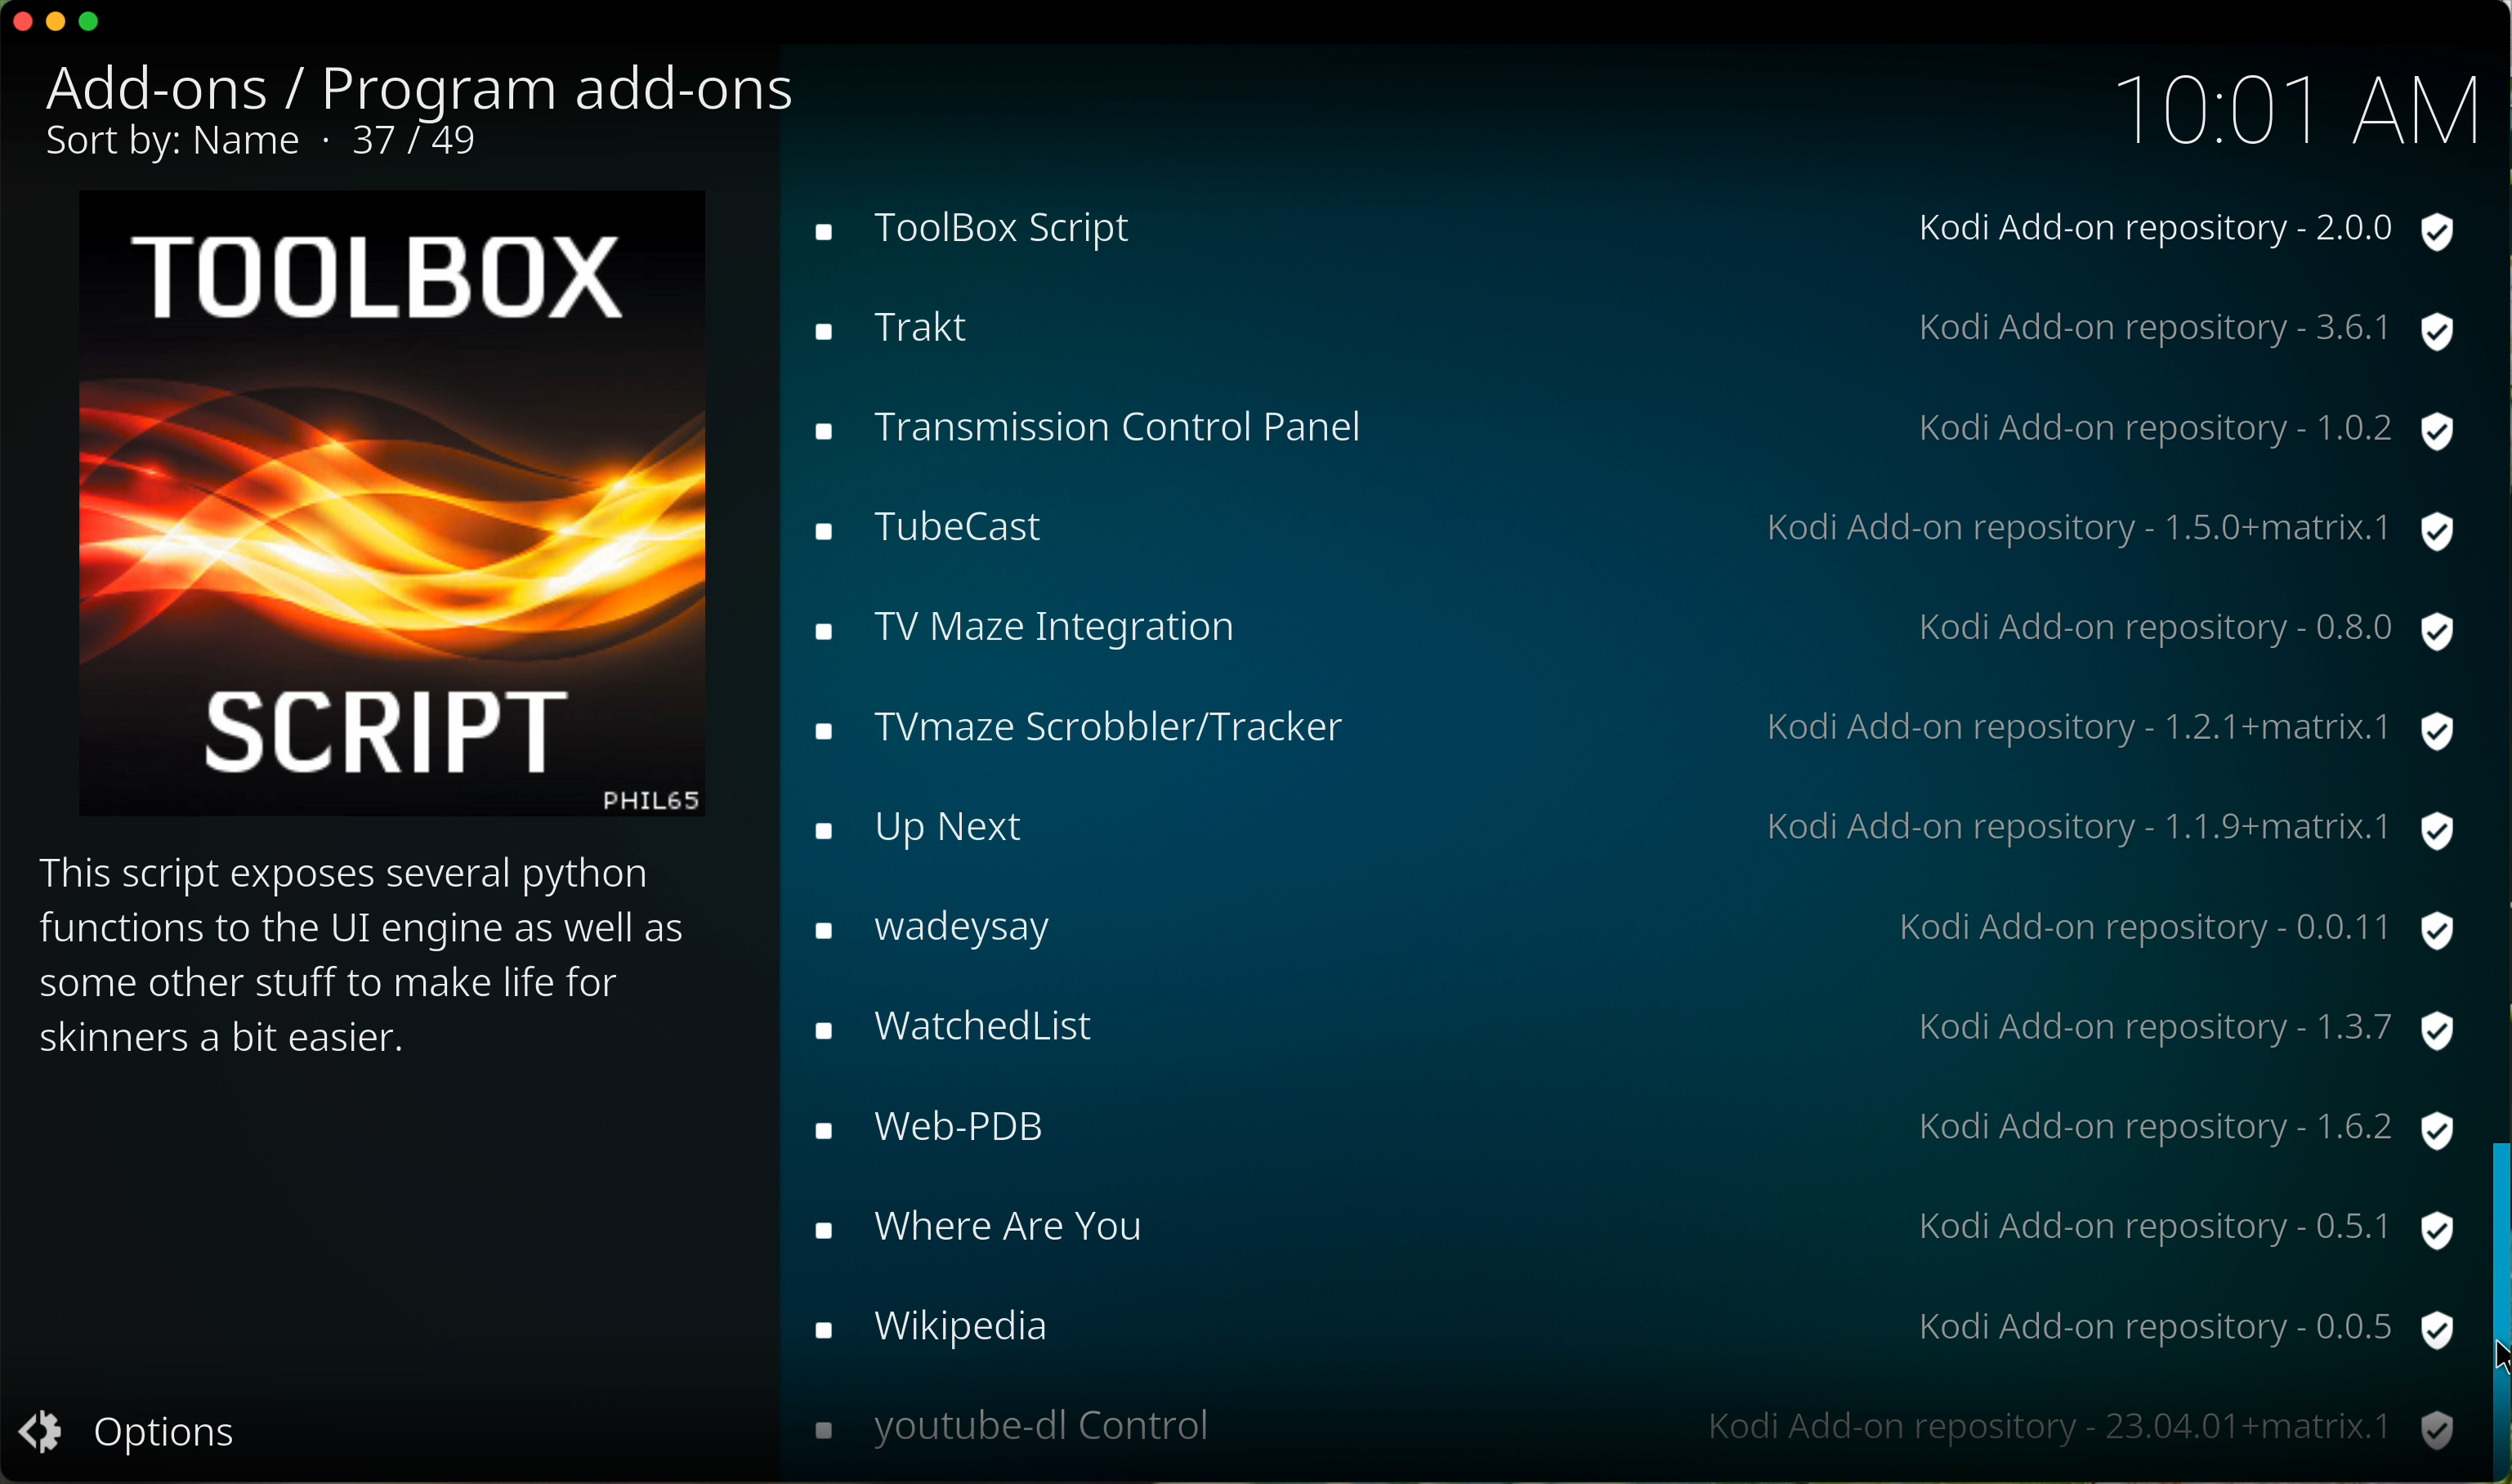 Image resolution: width=2512 pixels, height=1484 pixels. I want to click on trakt, so click(1623, 320).